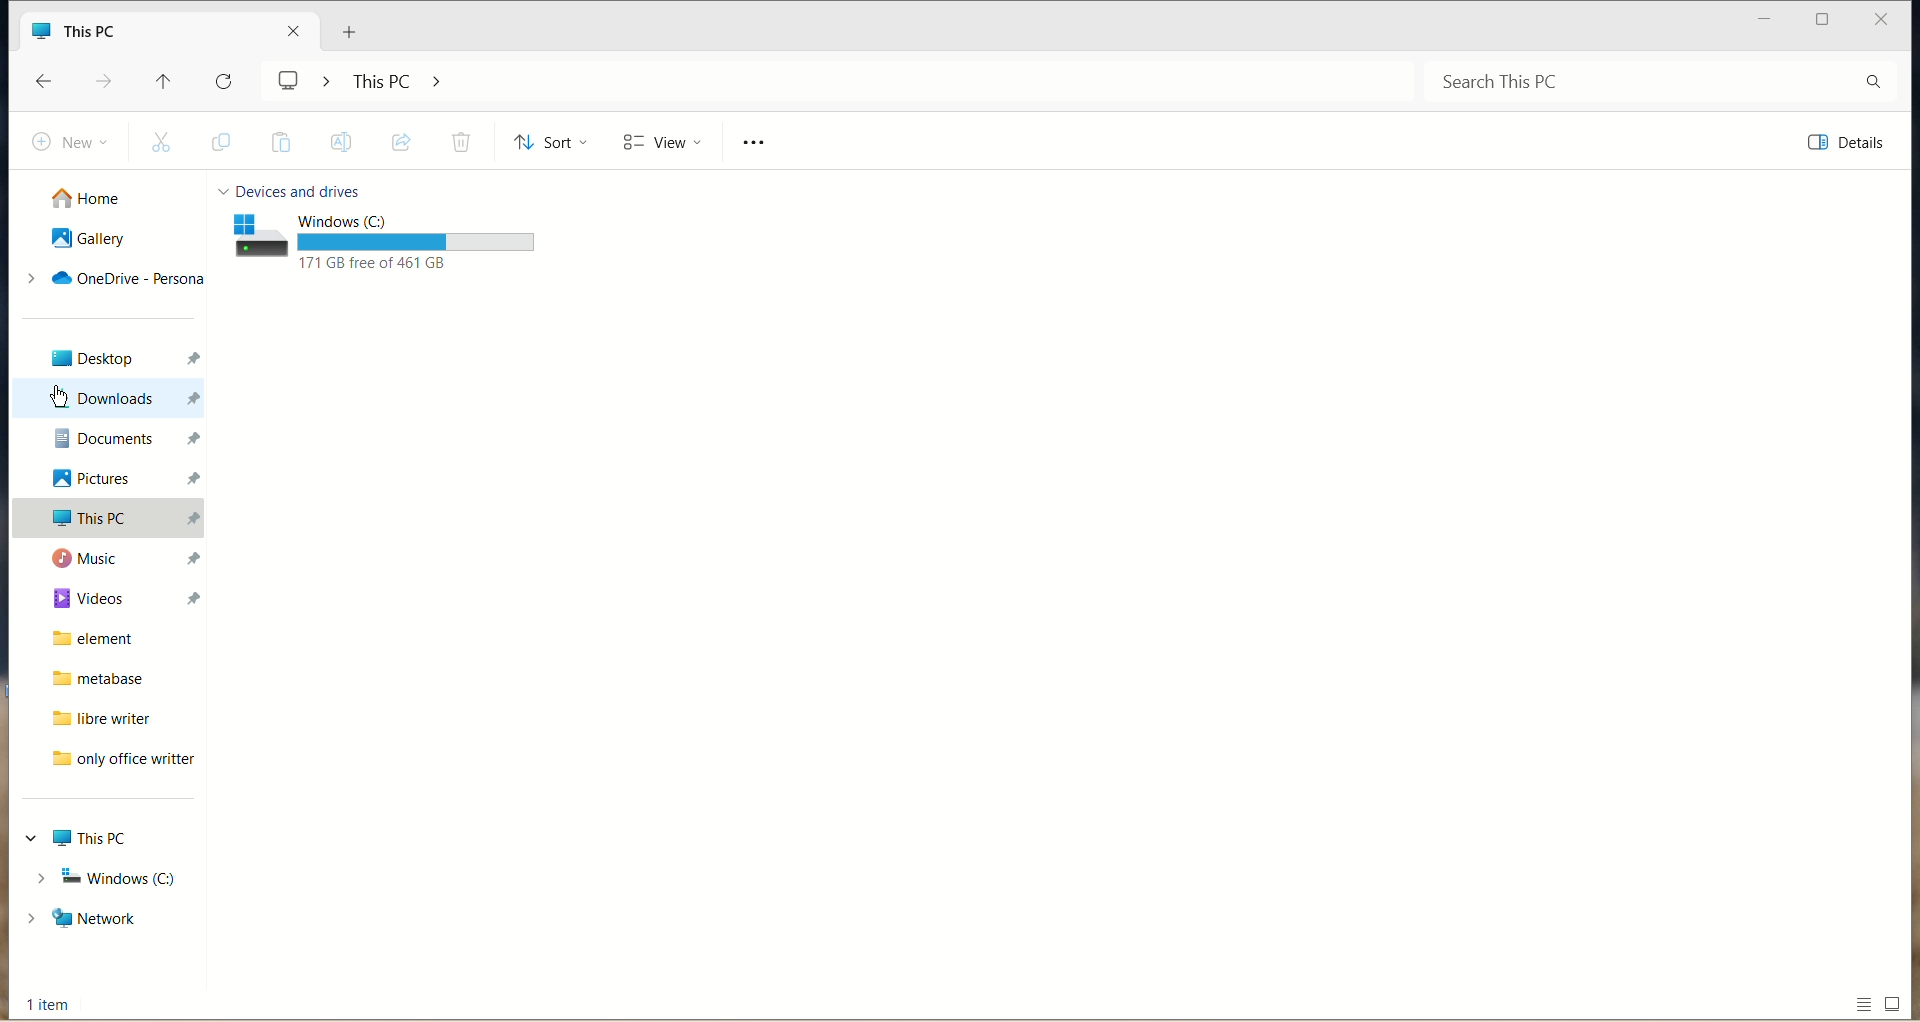 This screenshot has height=1022, width=1920. I want to click on sort, so click(548, 145).